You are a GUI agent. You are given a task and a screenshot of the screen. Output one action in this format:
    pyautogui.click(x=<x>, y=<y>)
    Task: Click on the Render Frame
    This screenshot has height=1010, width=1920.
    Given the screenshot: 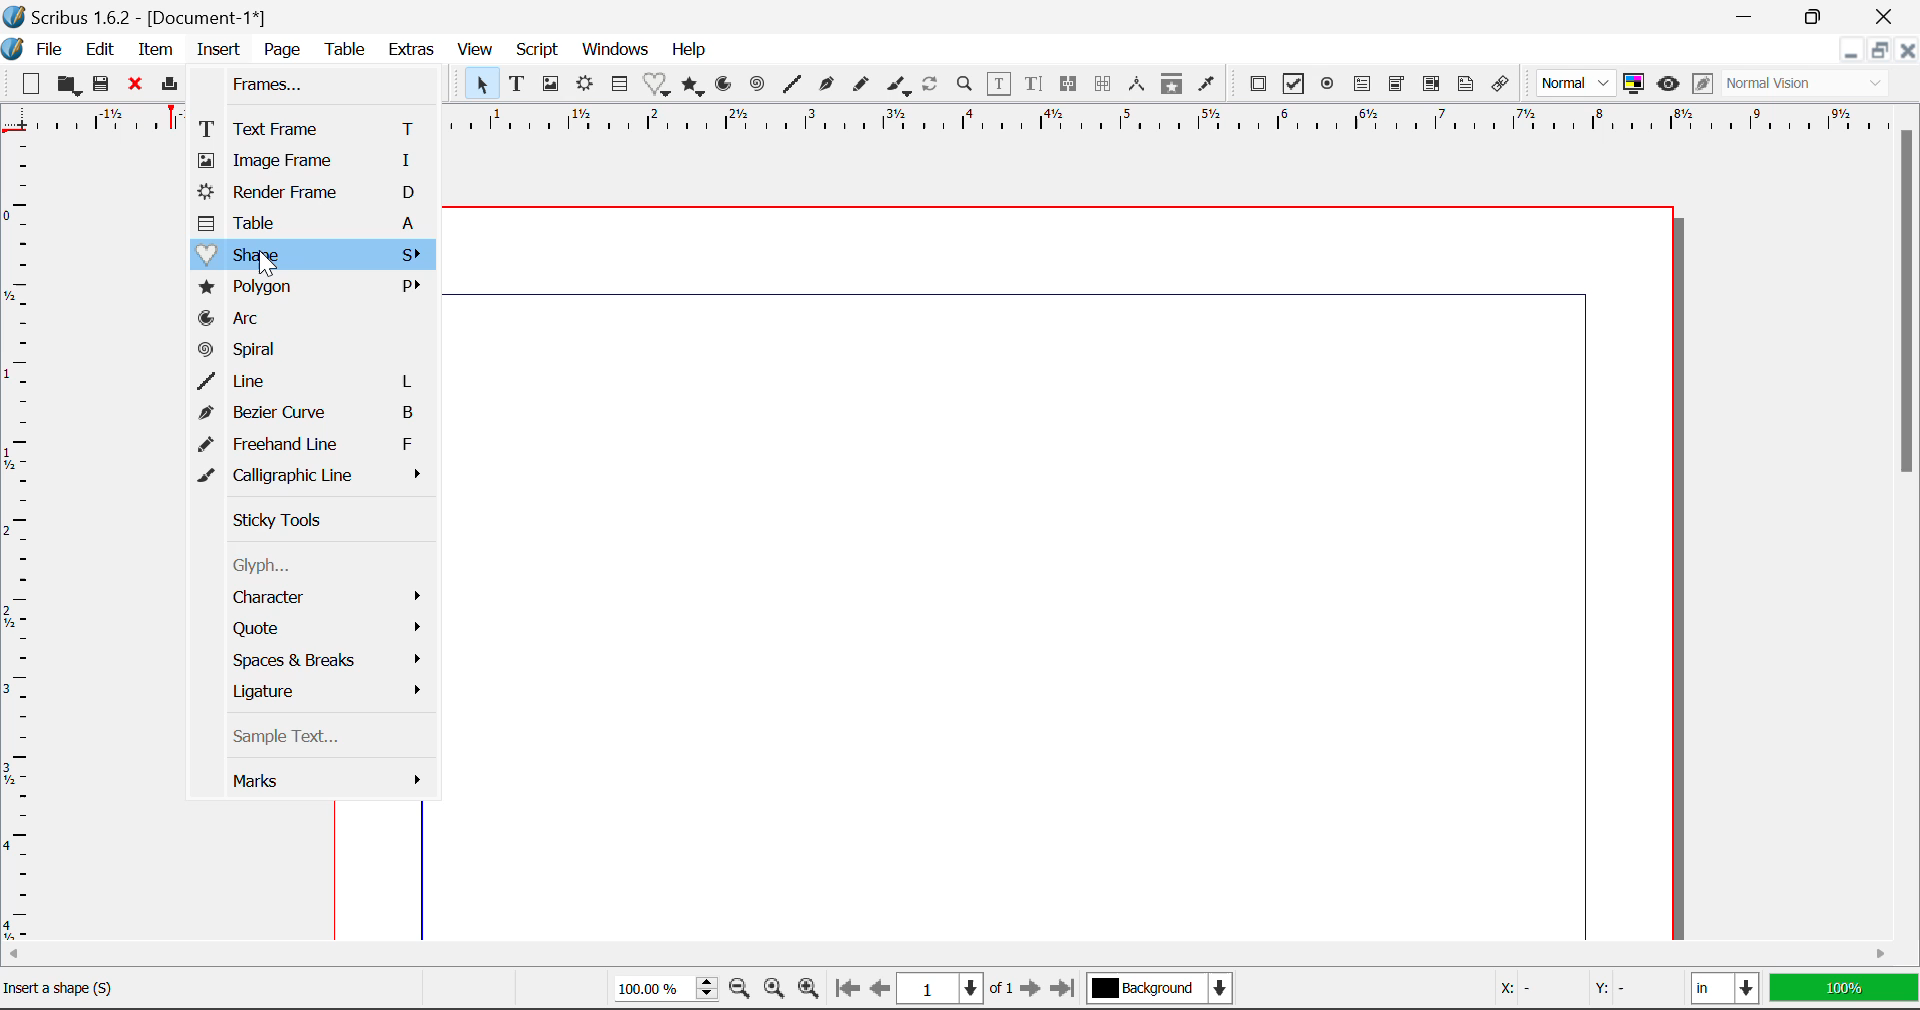 What is the action you would take?
    pyautogui.click(x=312, y=194)
    